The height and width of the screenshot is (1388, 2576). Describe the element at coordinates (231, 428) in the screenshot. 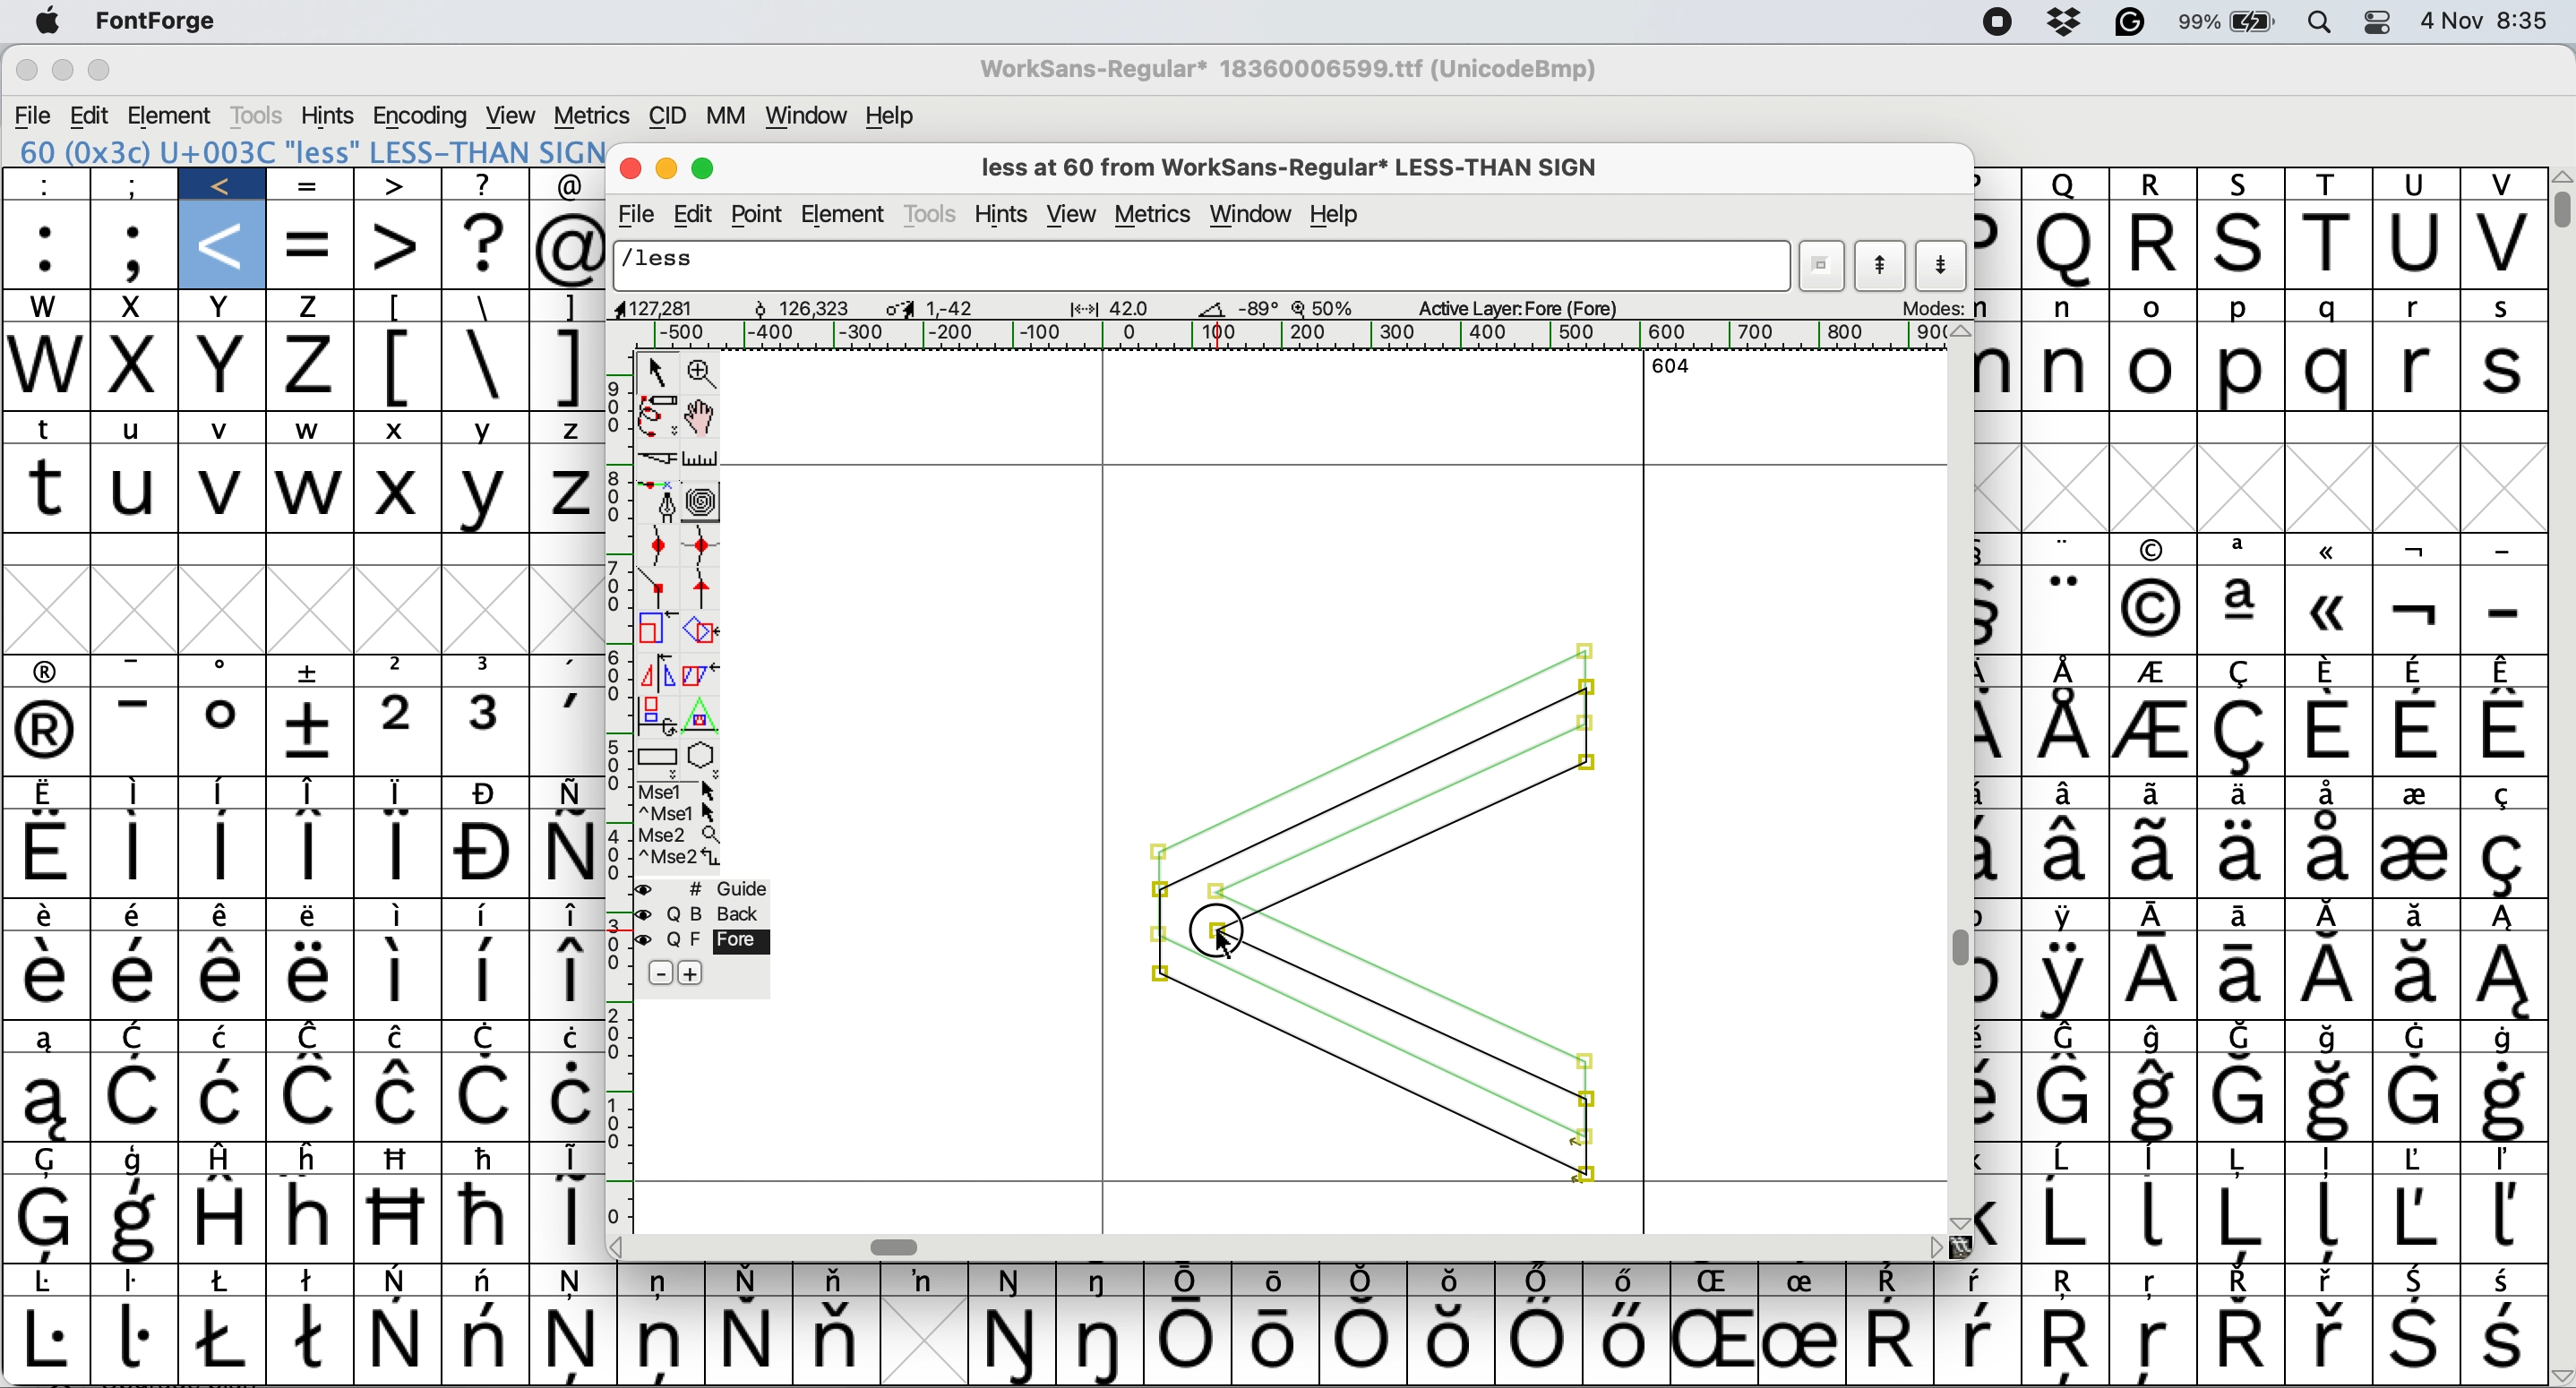

I see `v` at that location.